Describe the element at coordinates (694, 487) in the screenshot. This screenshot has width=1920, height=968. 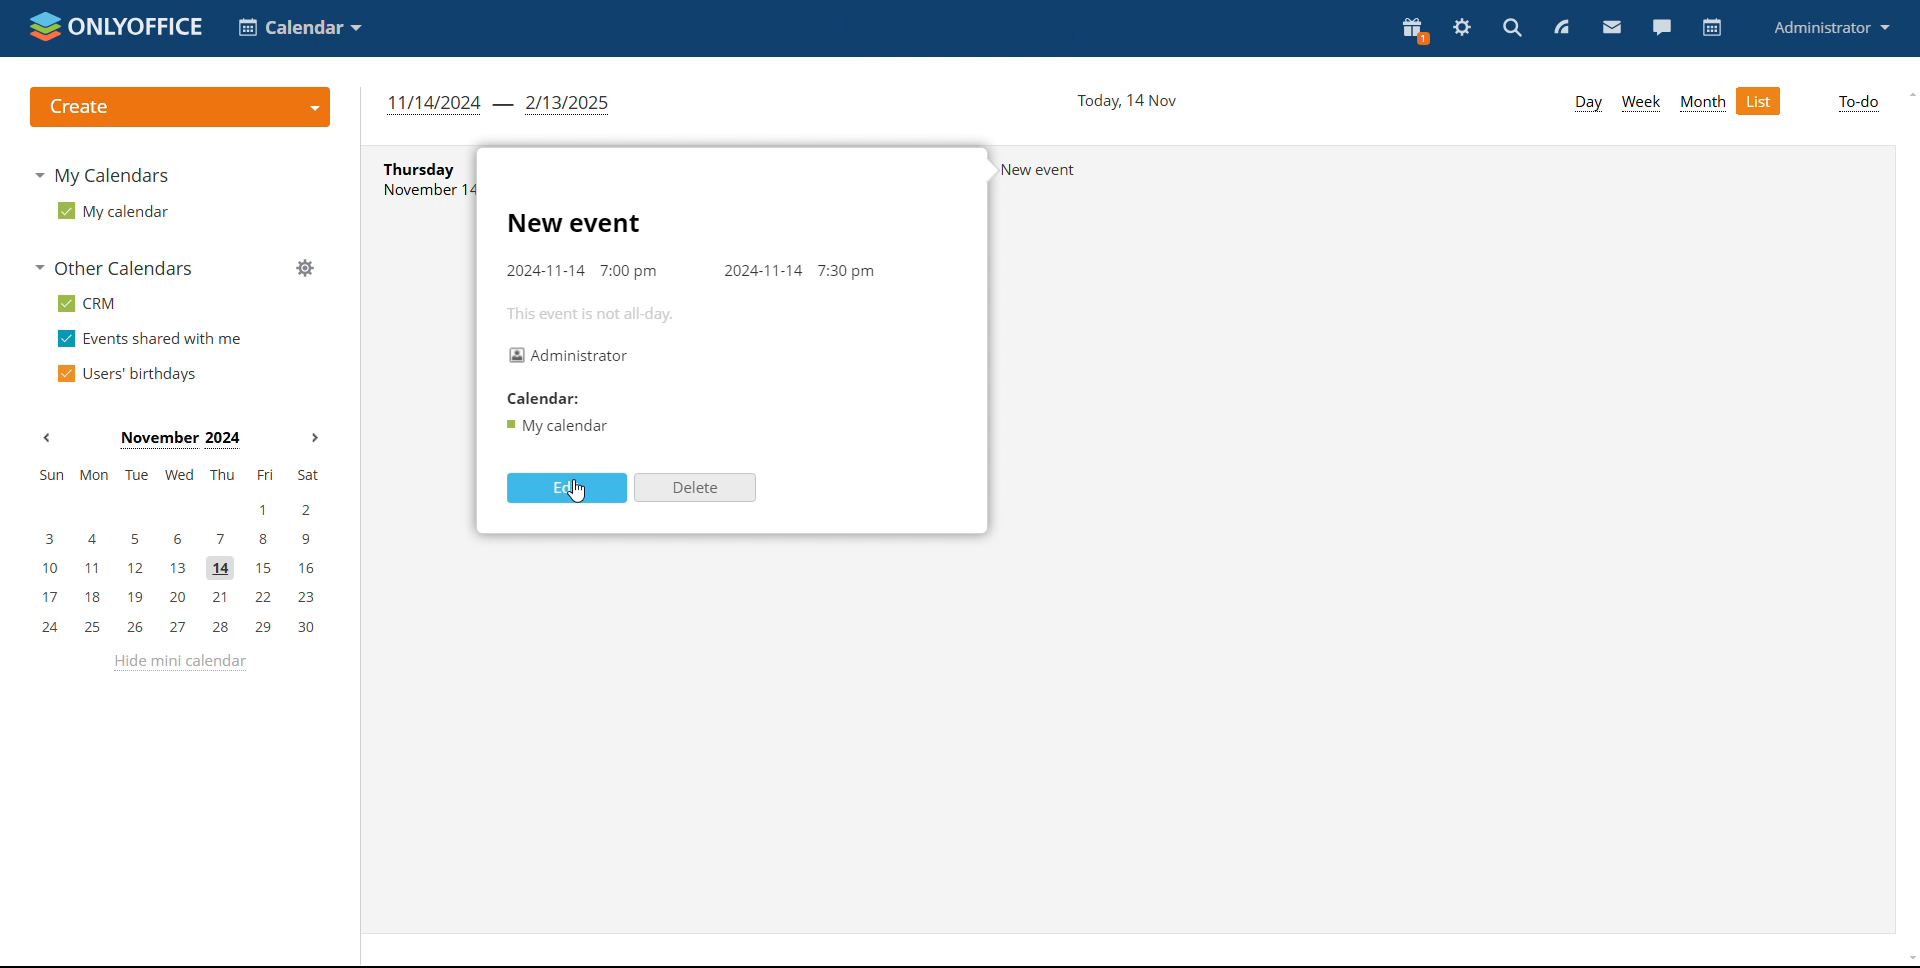
I see `delete` at that location.